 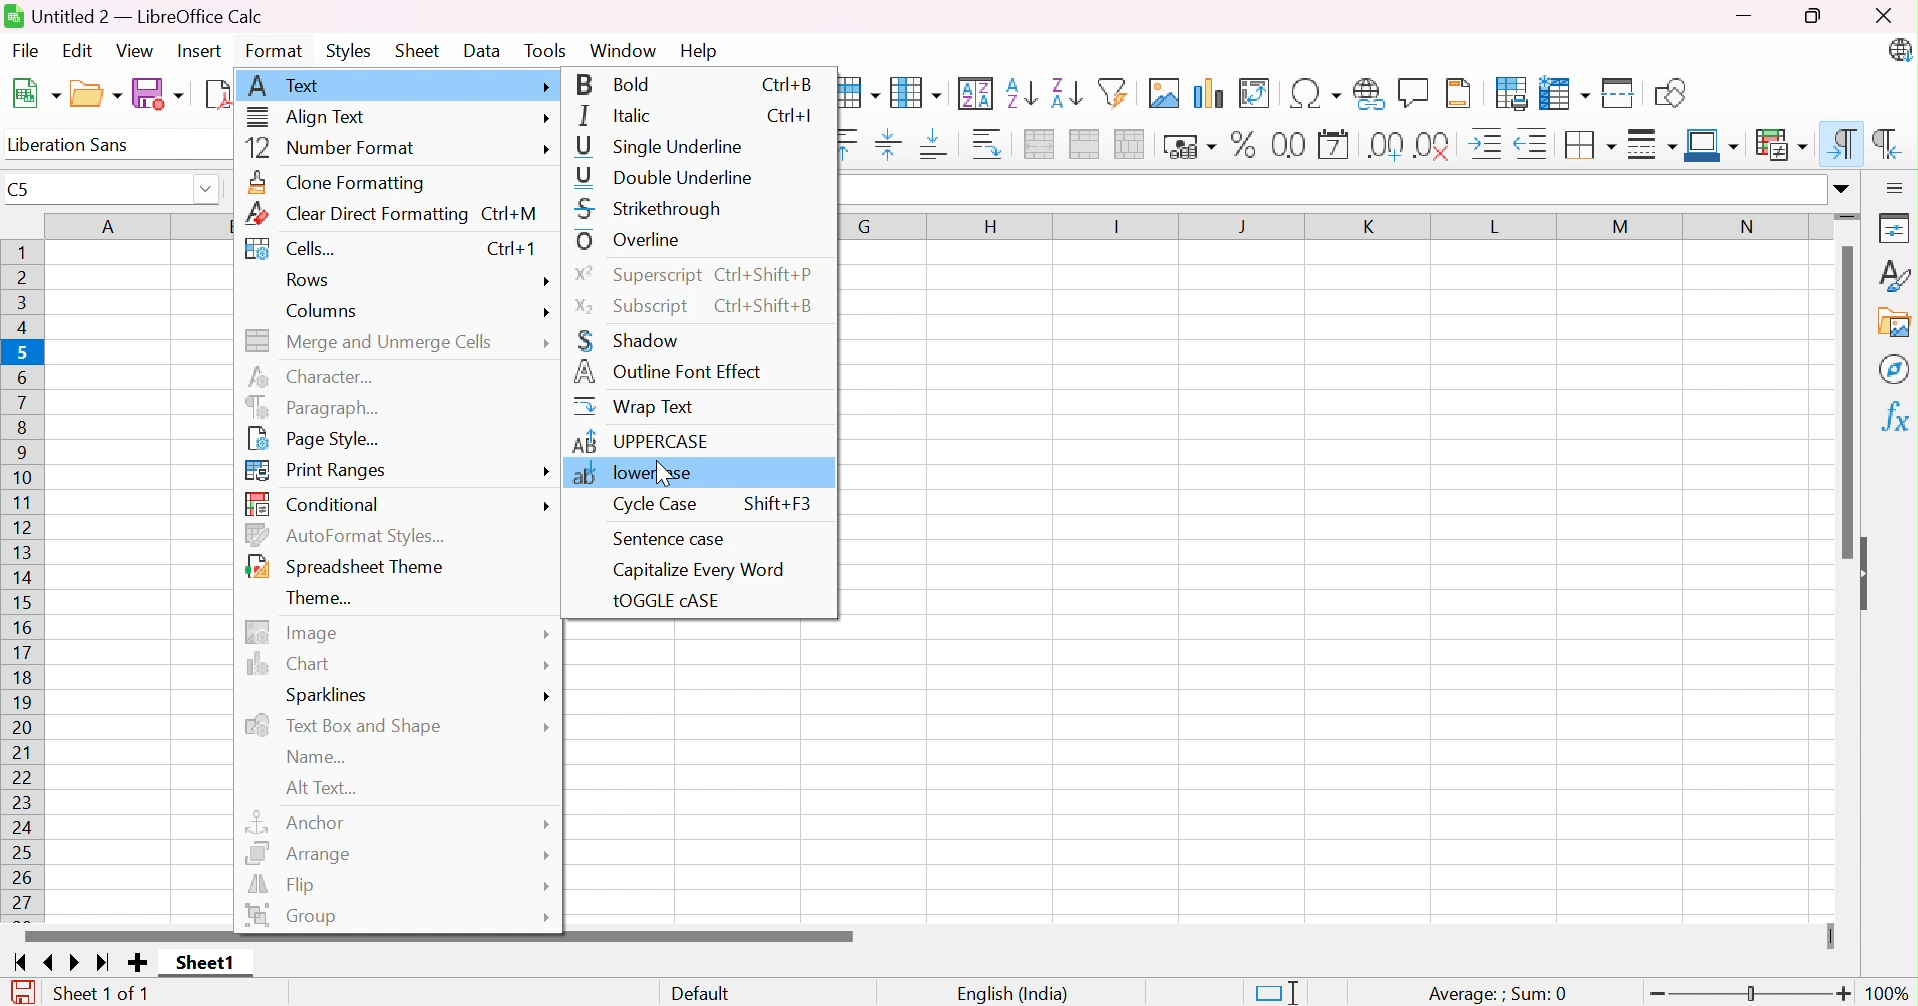 What do you see at coordinates (1499, 994) in the screenshot?
I see `Average: ;Sum: 0` at bounding box center [1499, 994].